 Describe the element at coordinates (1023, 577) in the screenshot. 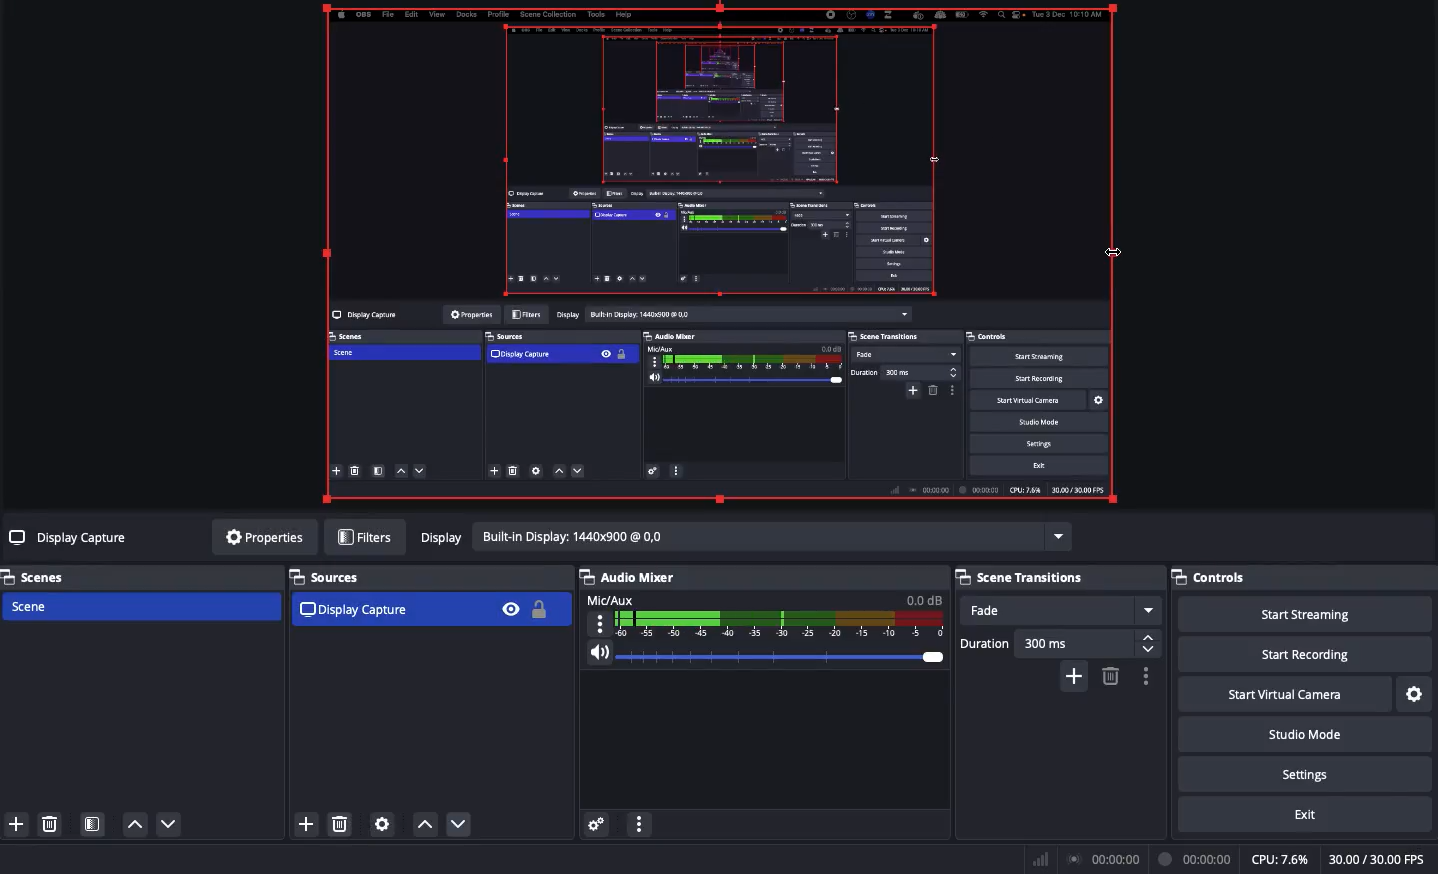

I see `Scene transition` at that location.